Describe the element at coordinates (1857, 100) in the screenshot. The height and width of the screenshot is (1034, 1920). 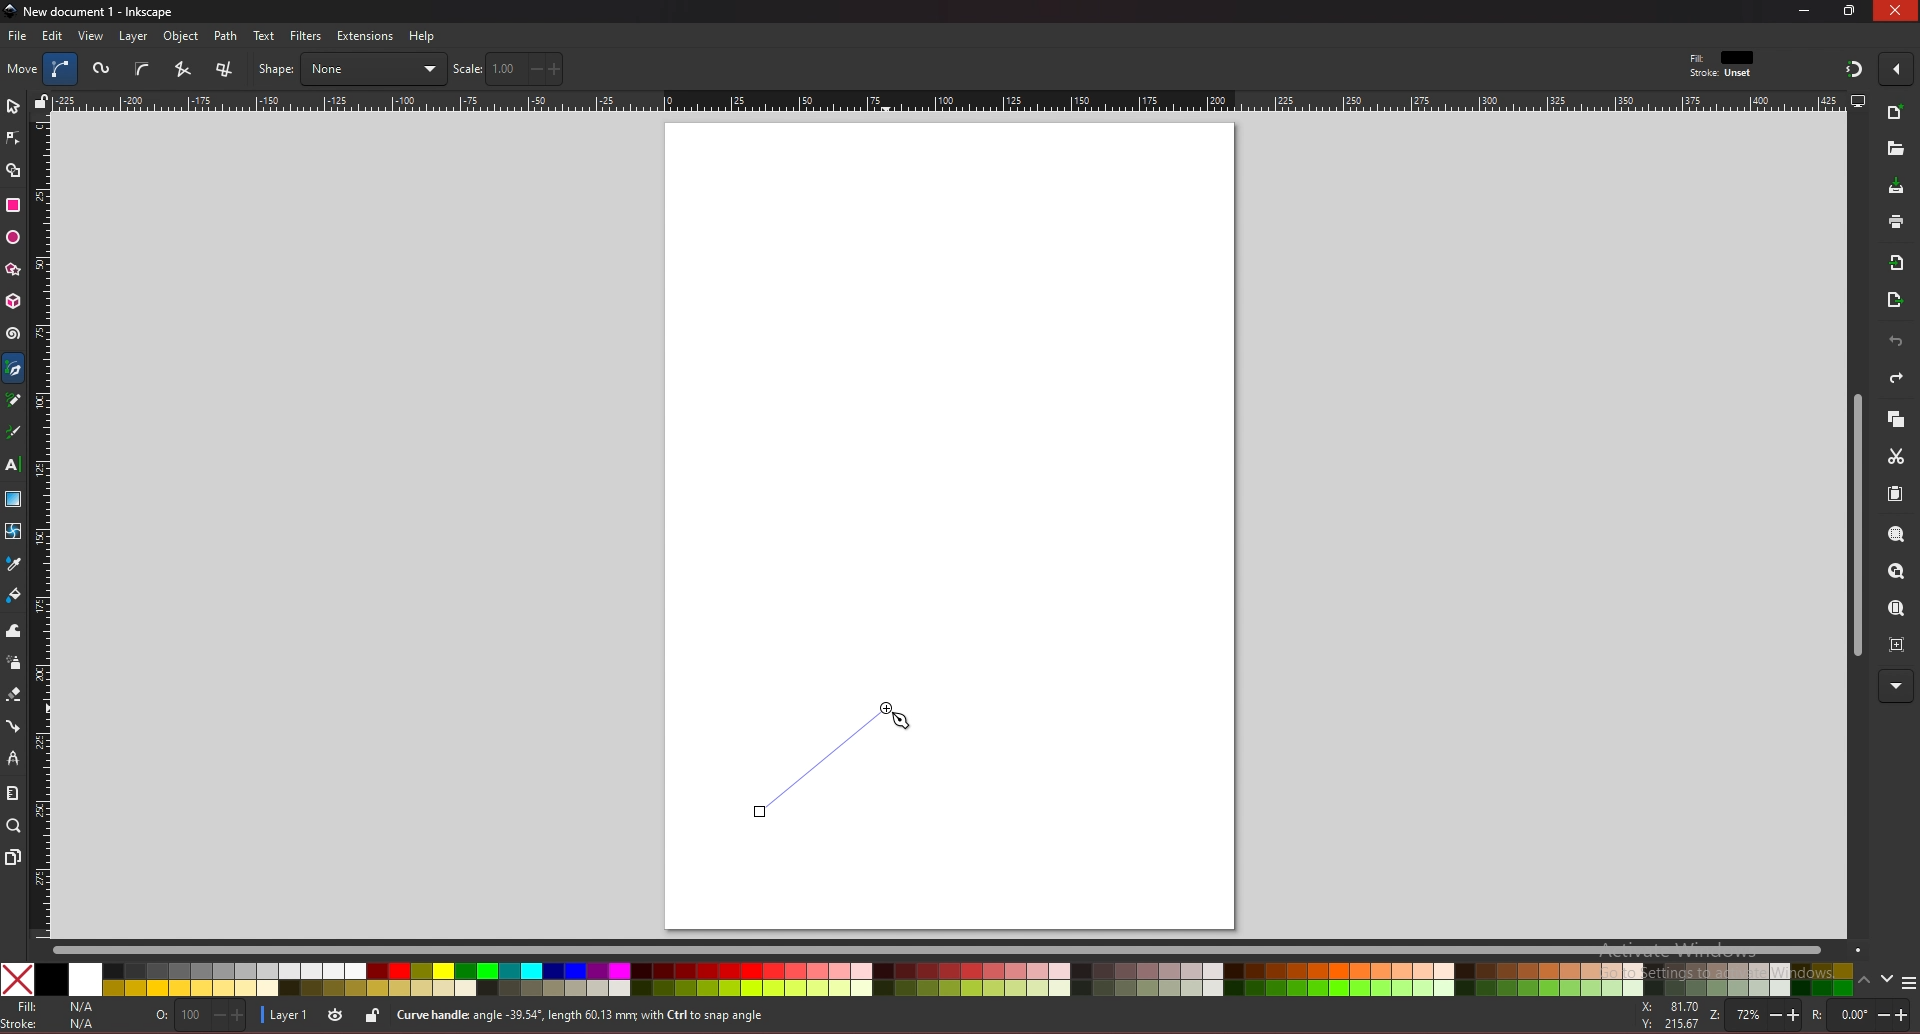
I see `display options` at that location.